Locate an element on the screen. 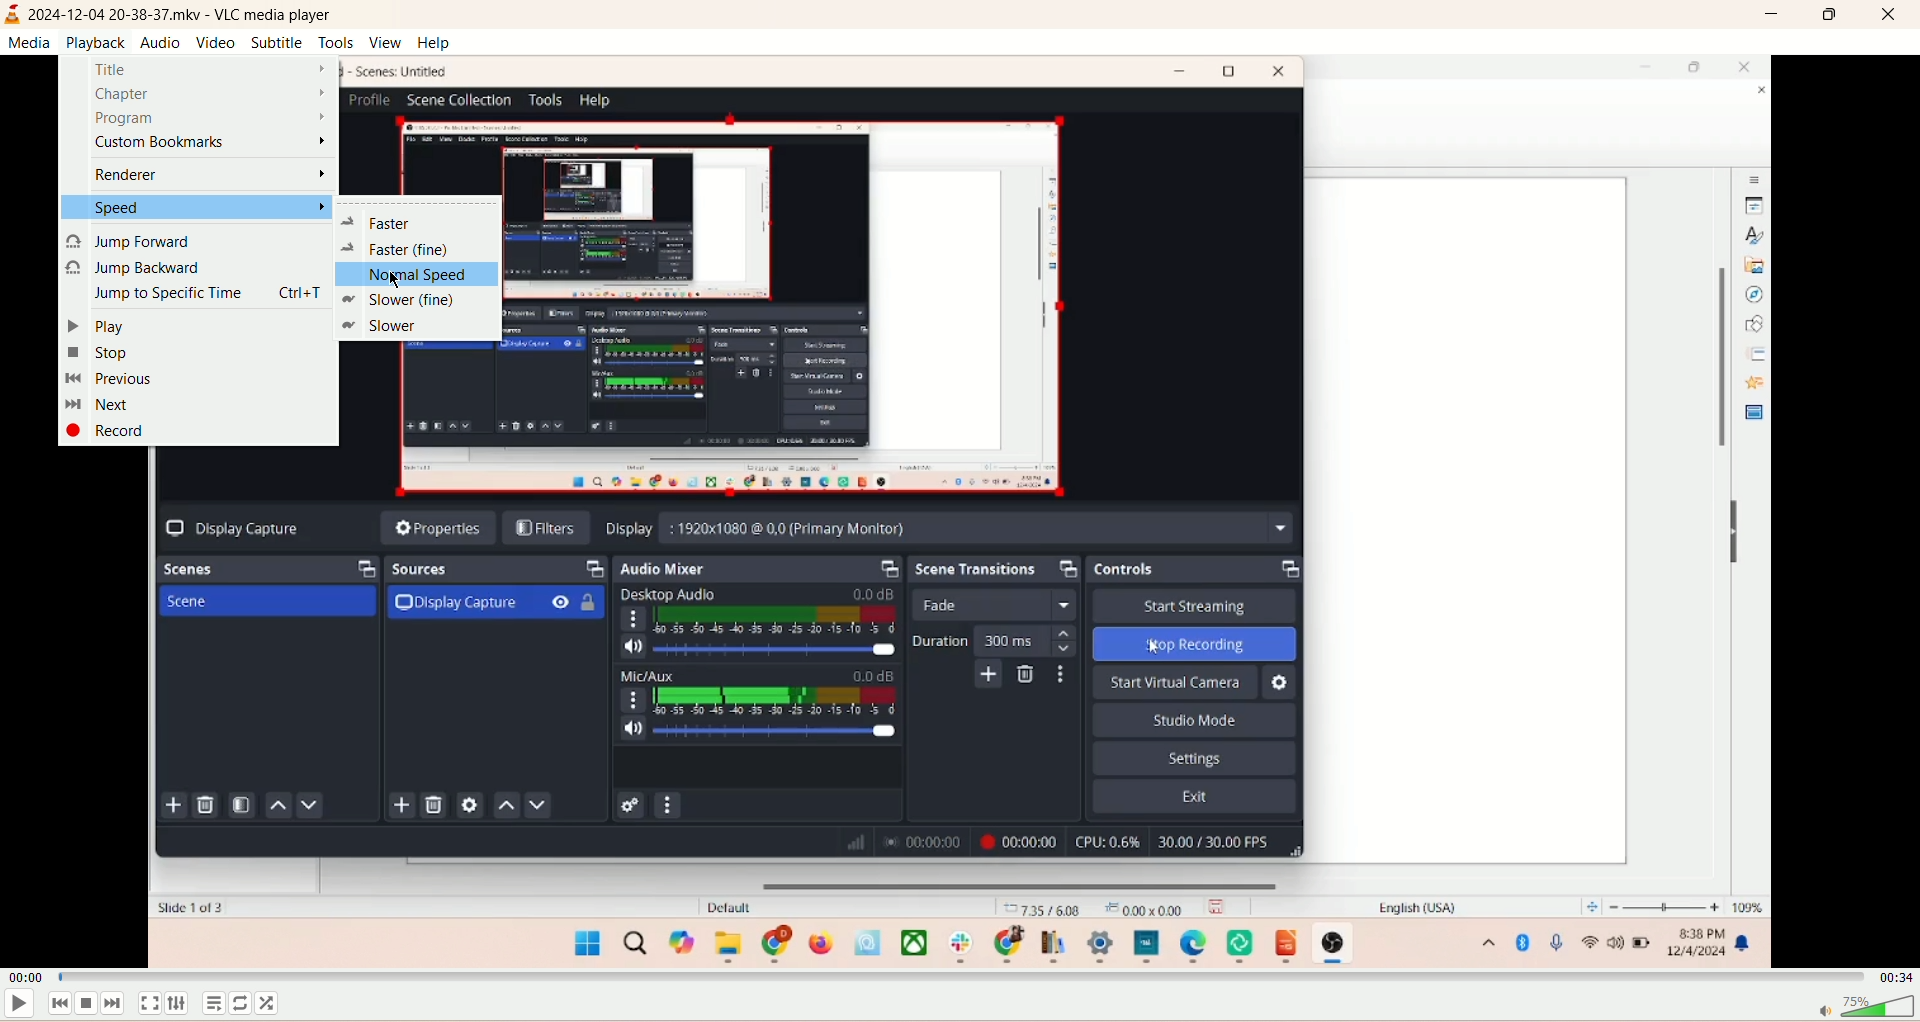 The width and height of the screenshot is (1920, 1022). tools is located at coordinates (337, 43).